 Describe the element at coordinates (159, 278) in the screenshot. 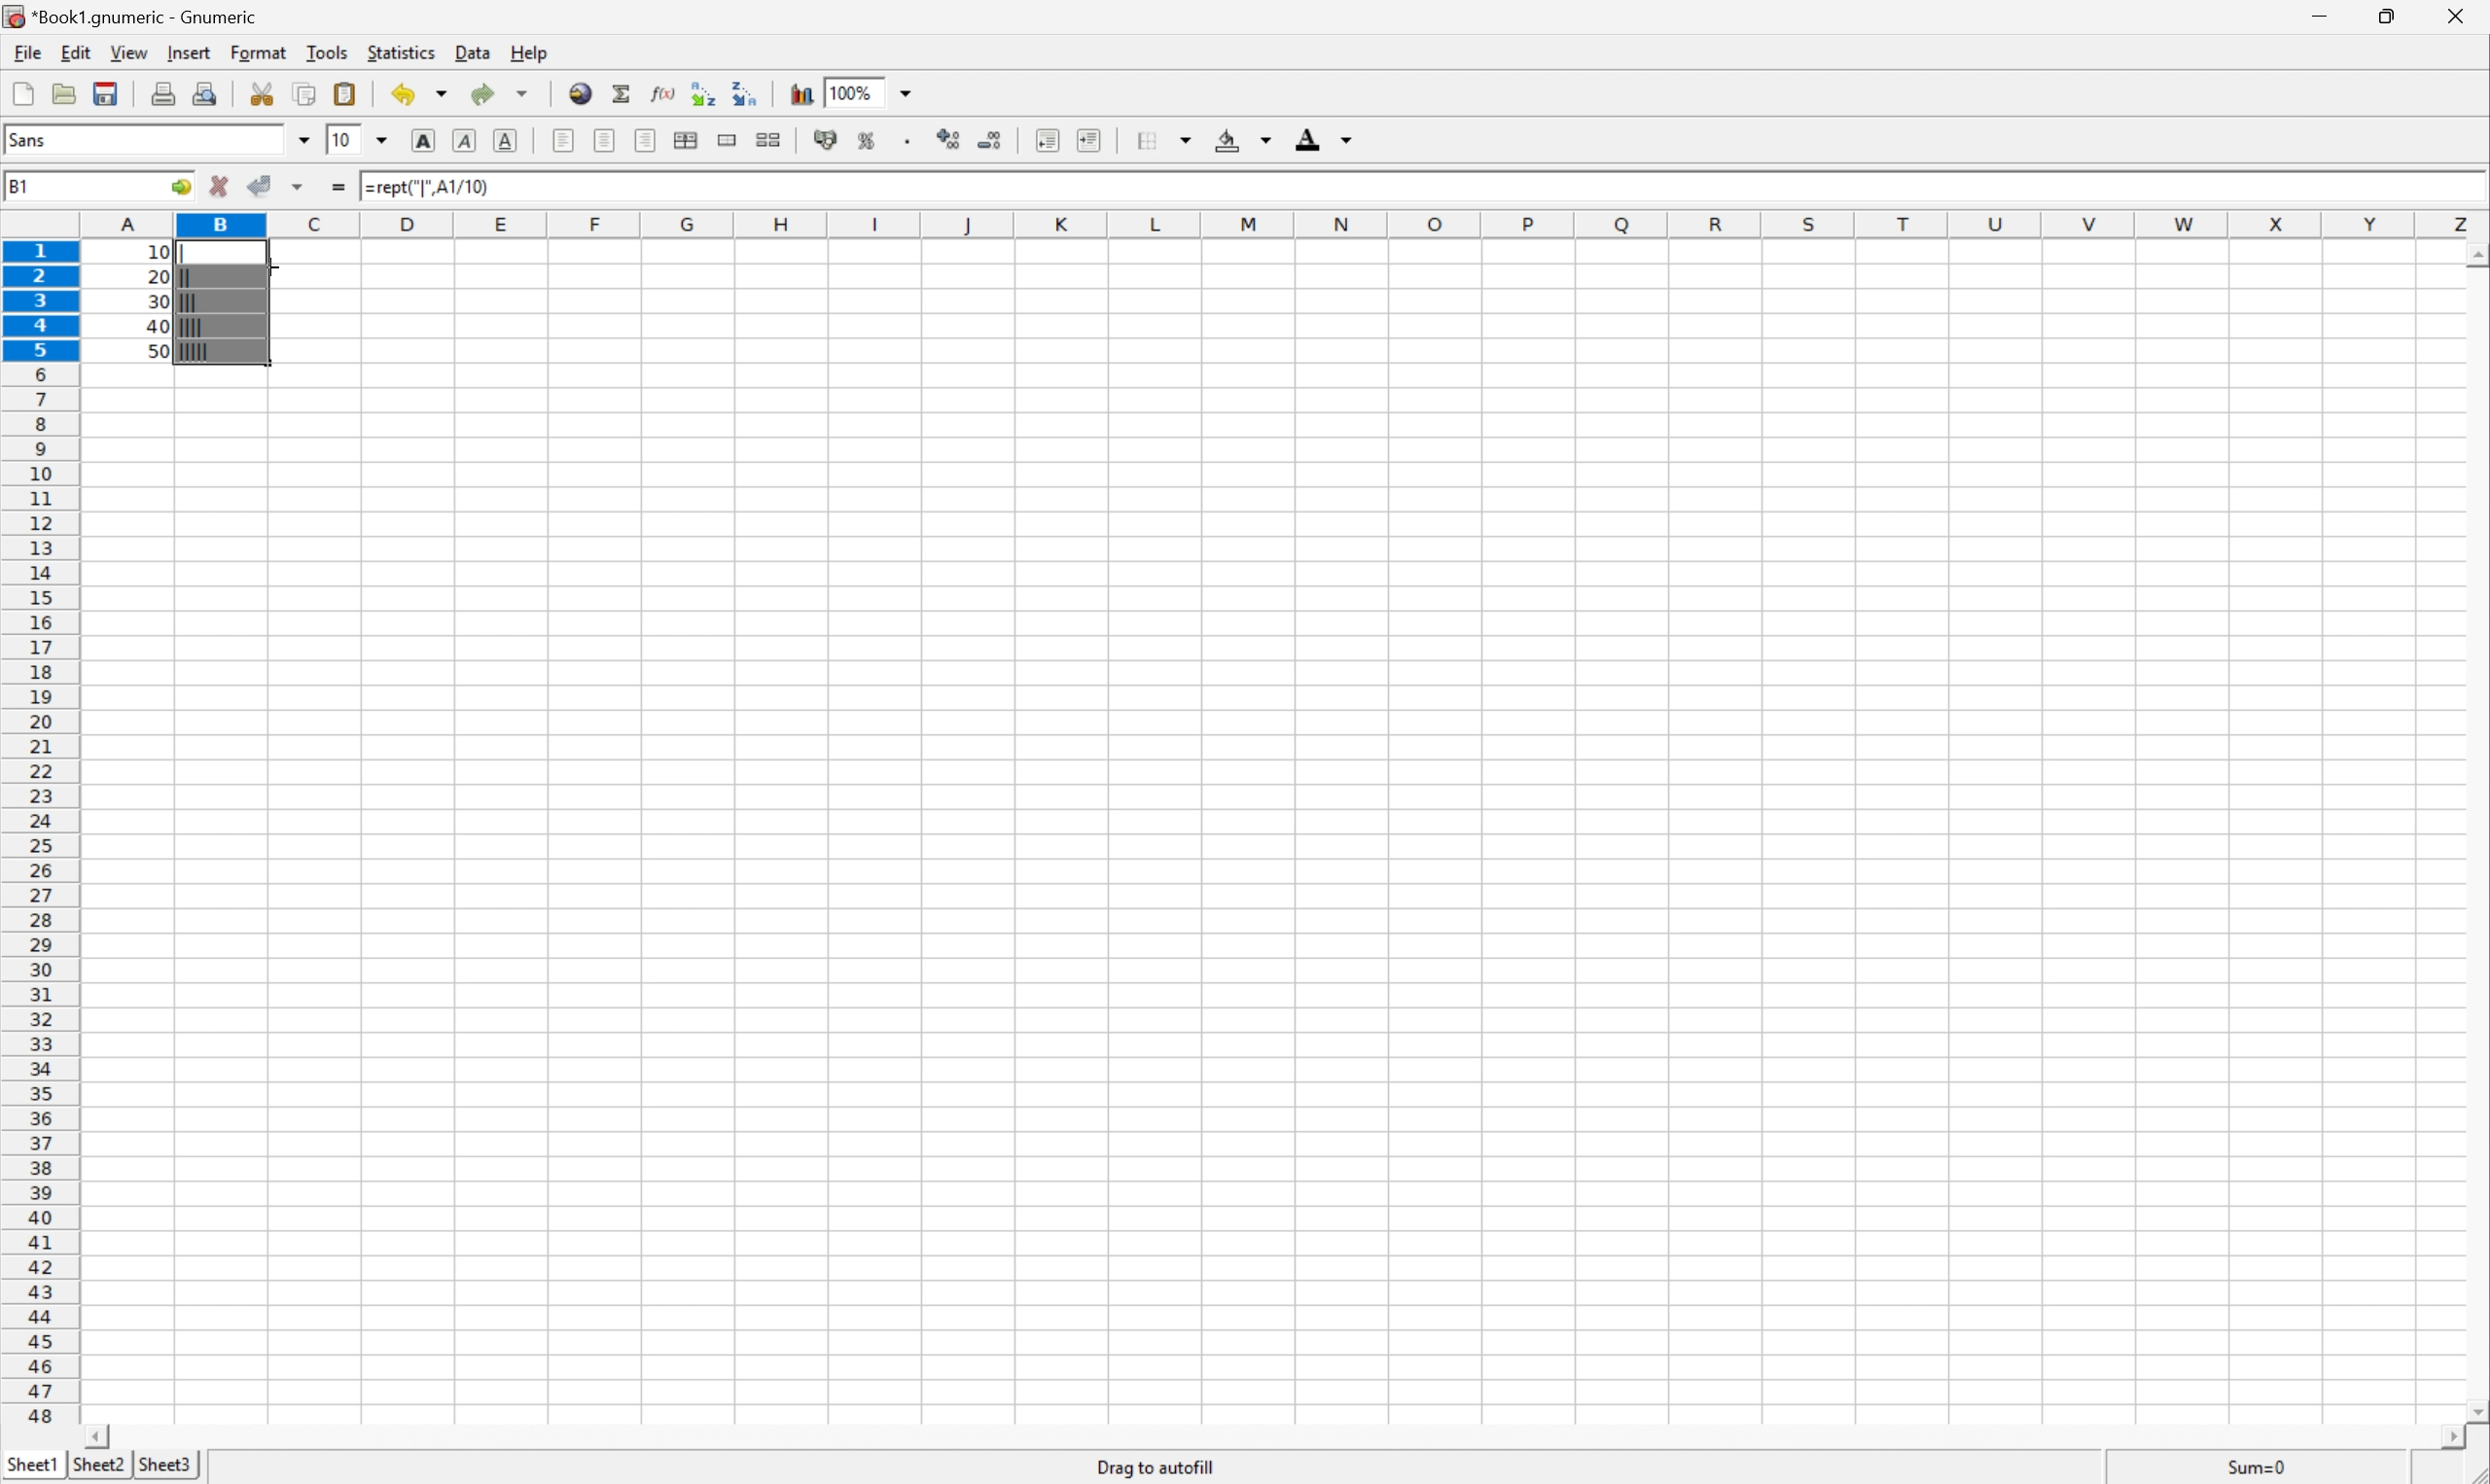

I see `20` at that location.